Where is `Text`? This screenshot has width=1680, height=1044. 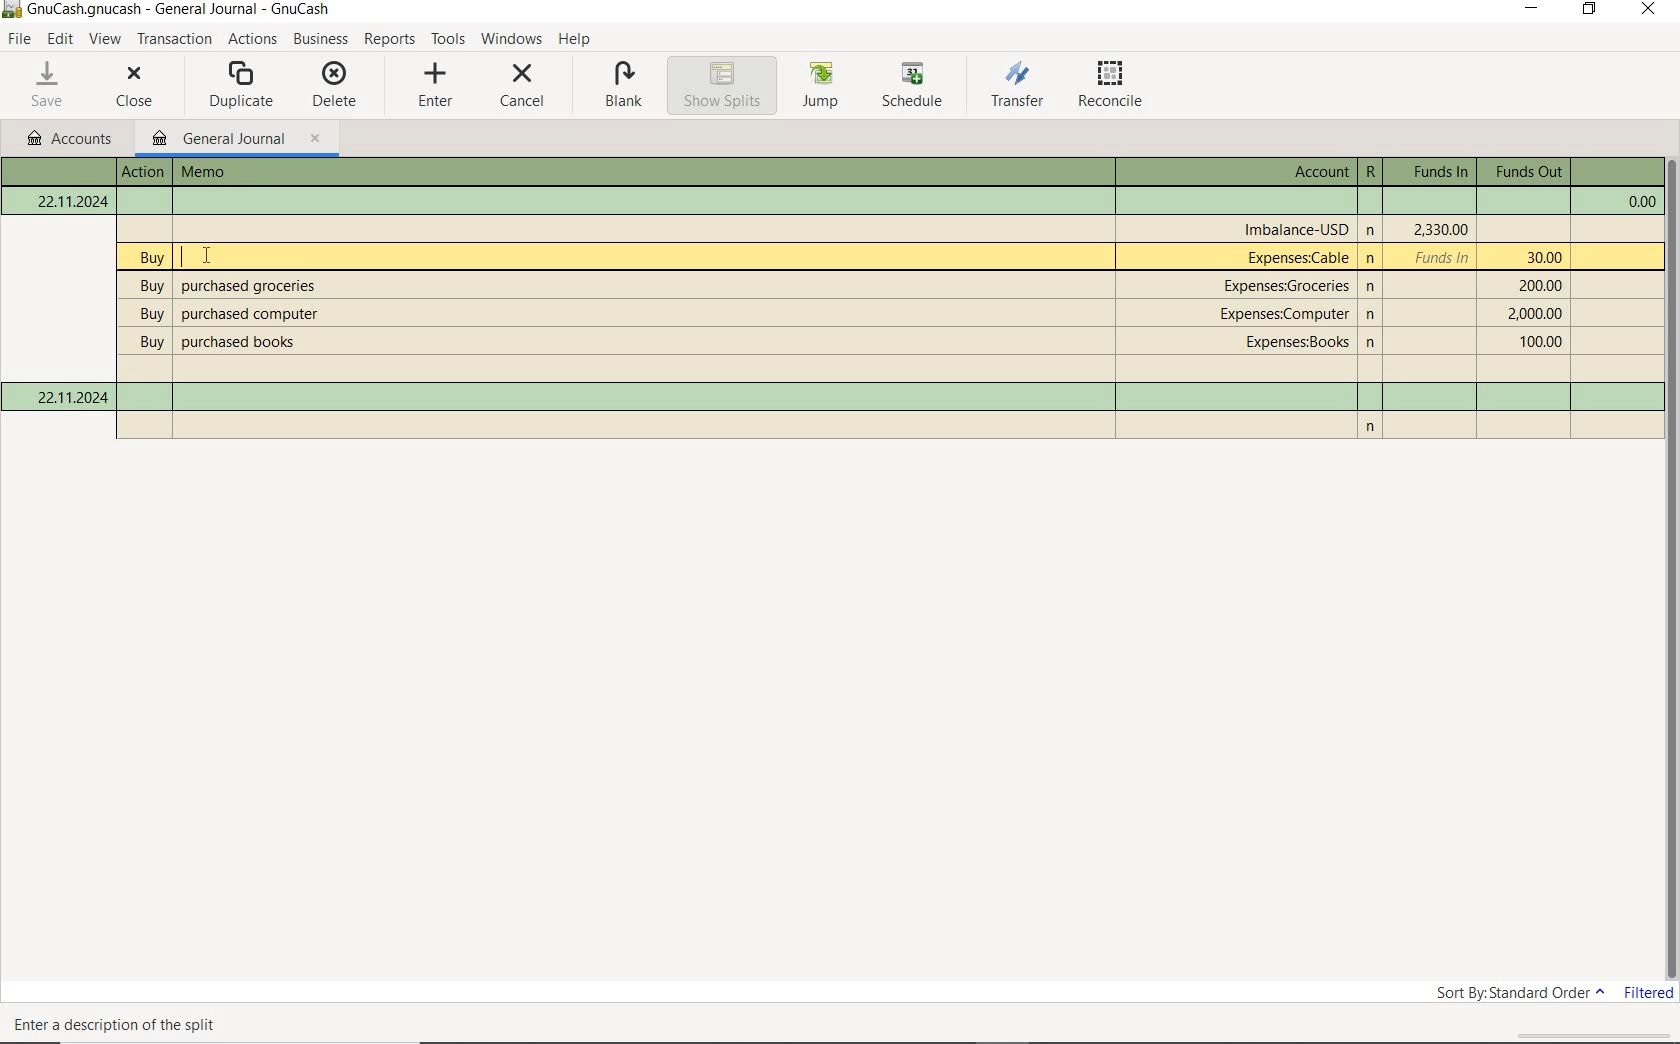
Text is located at coordinates (844, 340).